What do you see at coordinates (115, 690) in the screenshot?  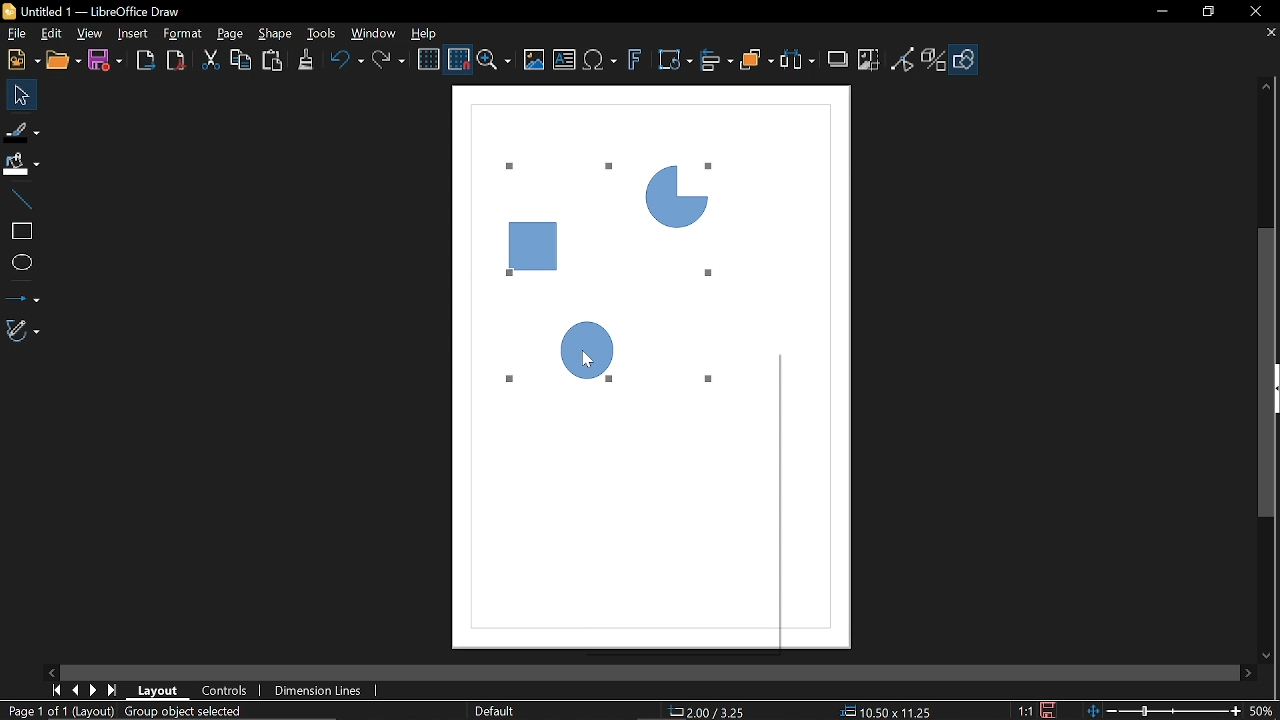 I see `Last page` at bounding box center [115, 690].